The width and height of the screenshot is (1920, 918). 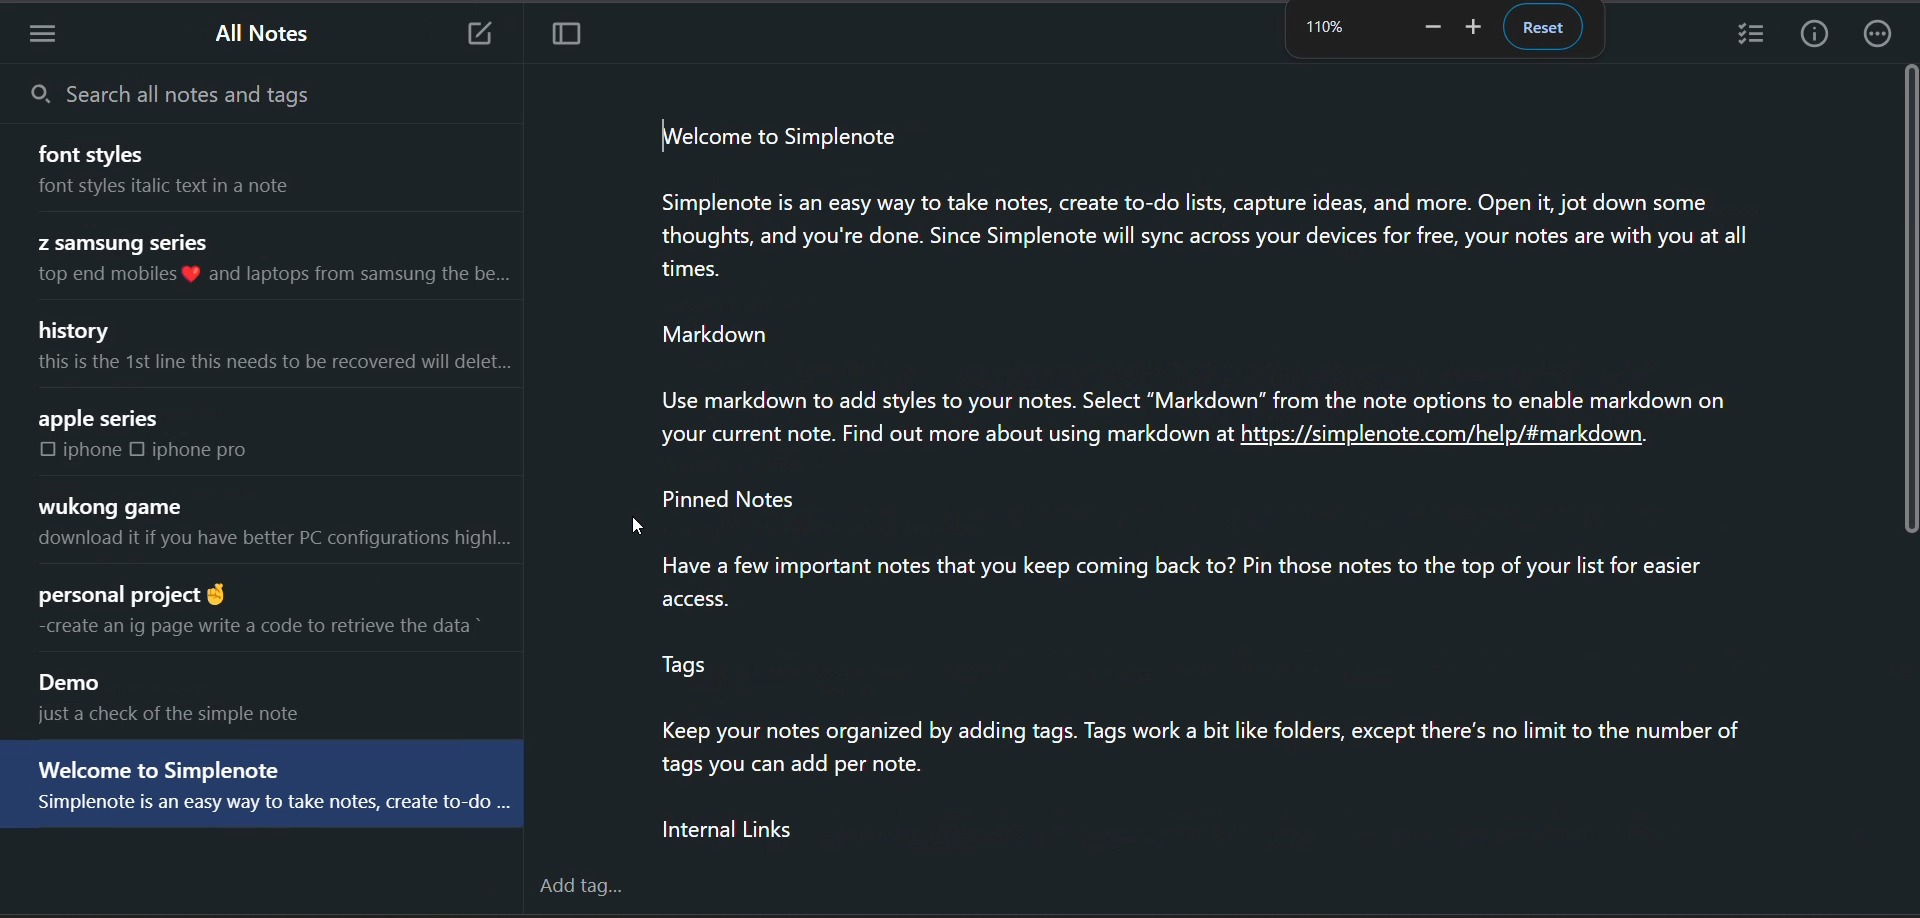 I want to click on download it if you have better PC configurations highl..., so click(x=274, y=542).